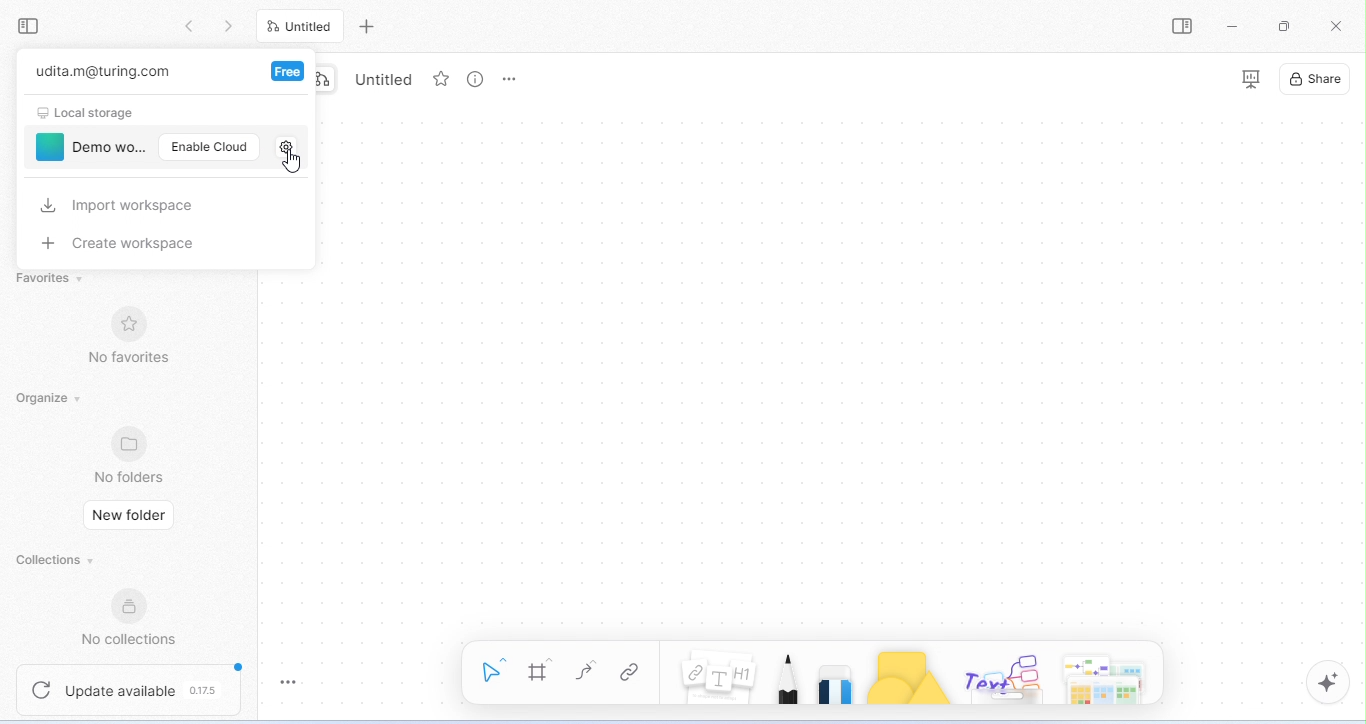 This screenshot has height=724, width=1366. Describe the element at coordinates (123, 243) in the screenshot. I see `create workspace` at that location.